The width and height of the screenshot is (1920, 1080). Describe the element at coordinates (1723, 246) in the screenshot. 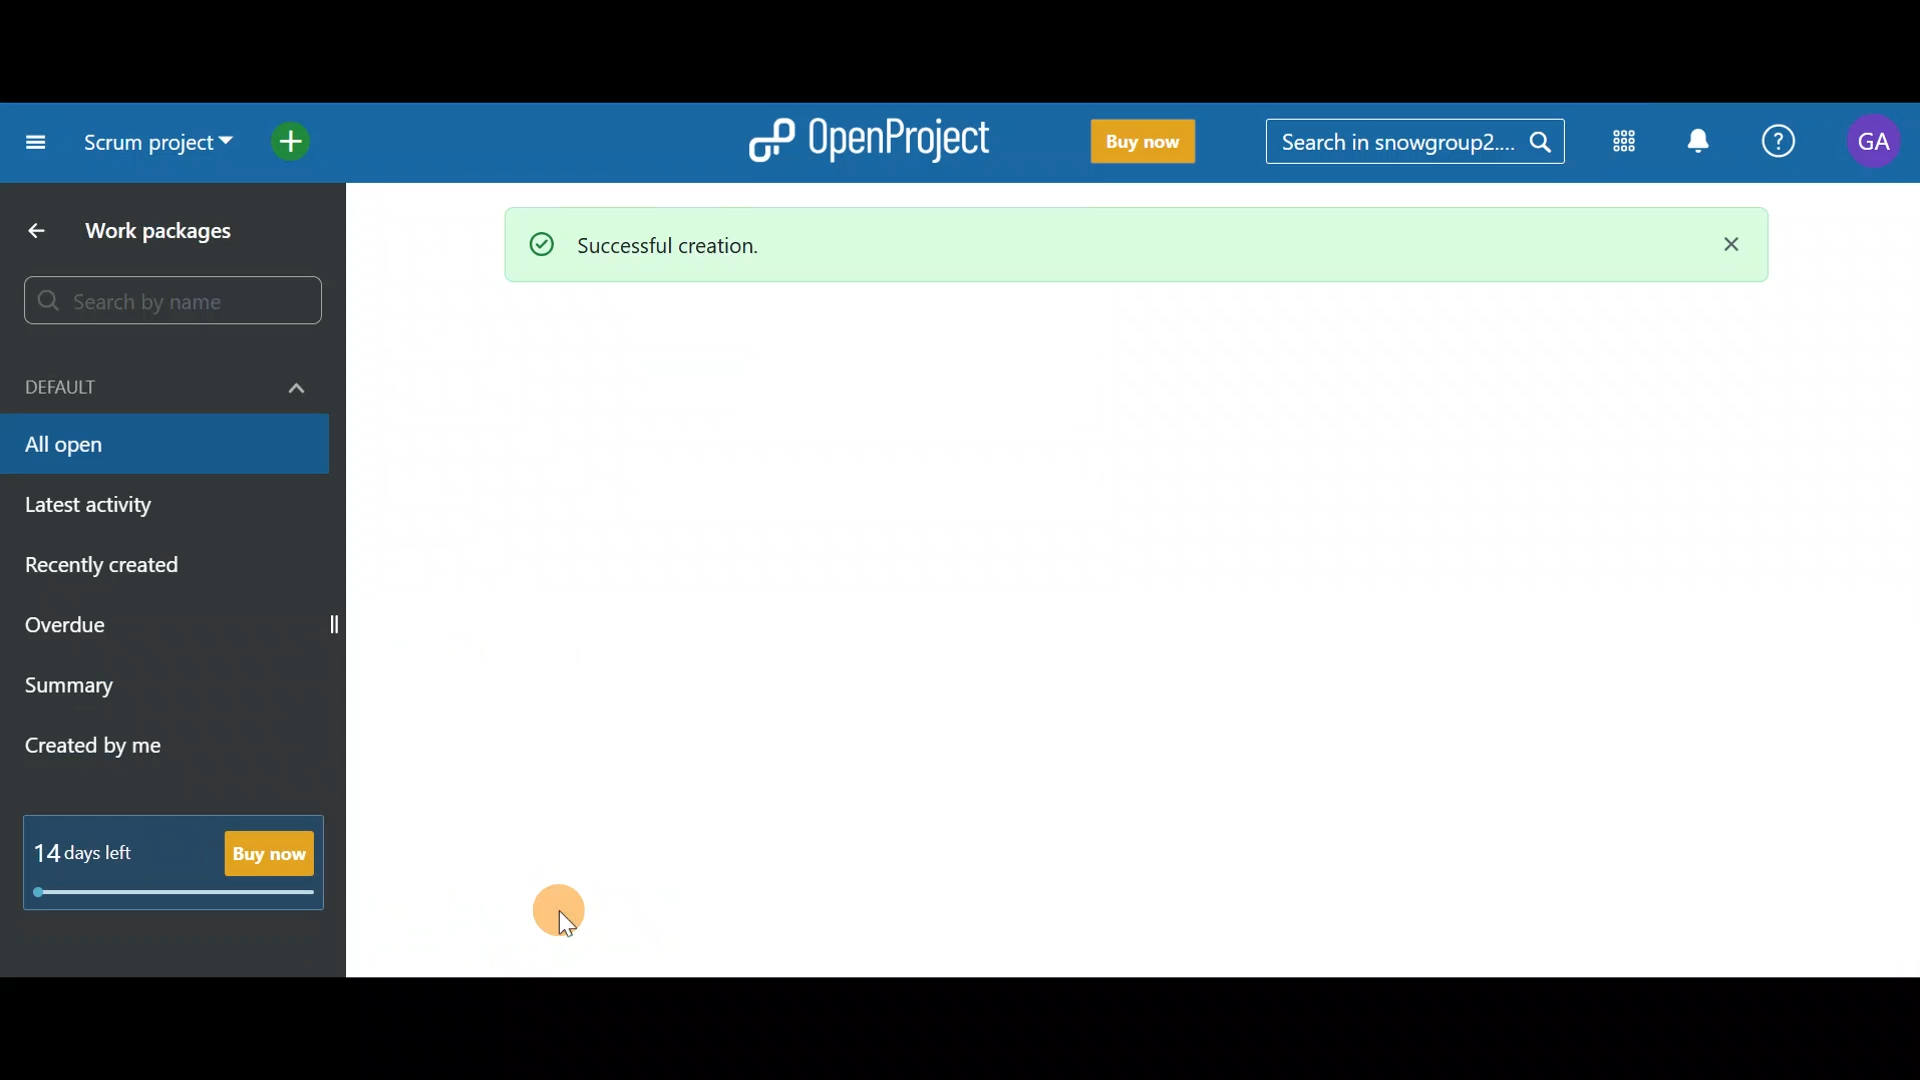

I see `Close` at that location.